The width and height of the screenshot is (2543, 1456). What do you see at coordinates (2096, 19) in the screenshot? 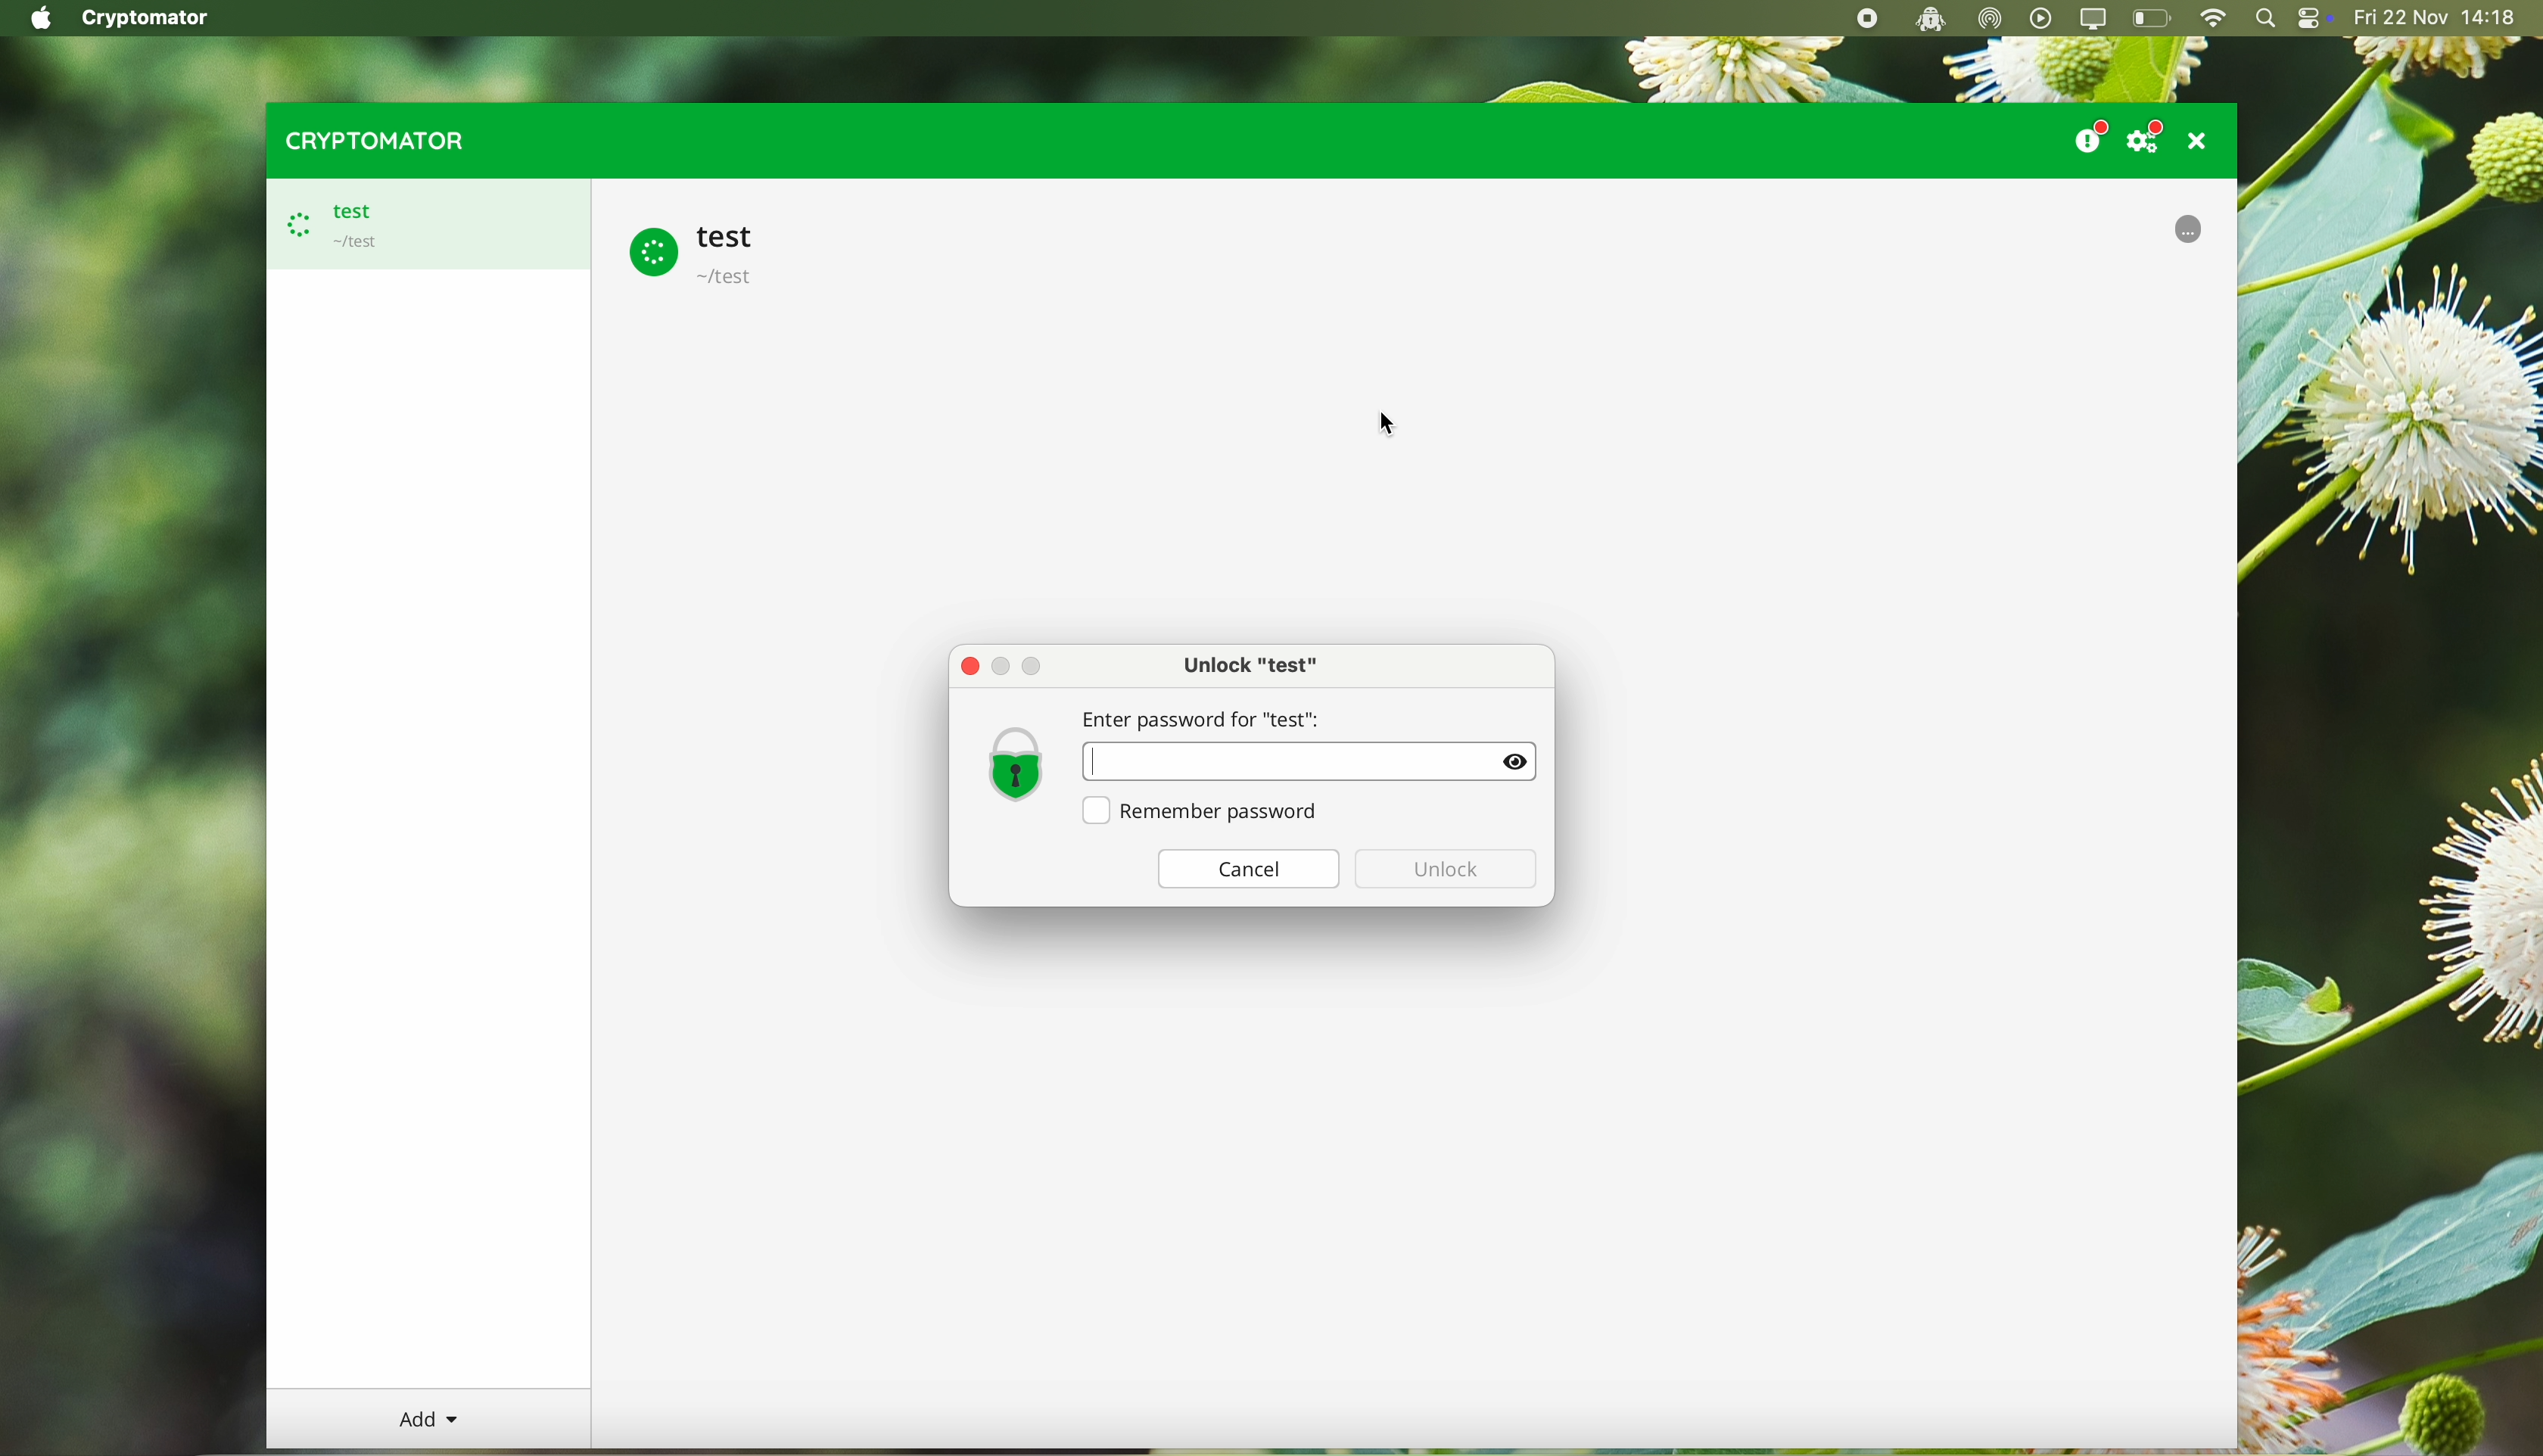
I see `screen` at bounding box center [2096, 19].